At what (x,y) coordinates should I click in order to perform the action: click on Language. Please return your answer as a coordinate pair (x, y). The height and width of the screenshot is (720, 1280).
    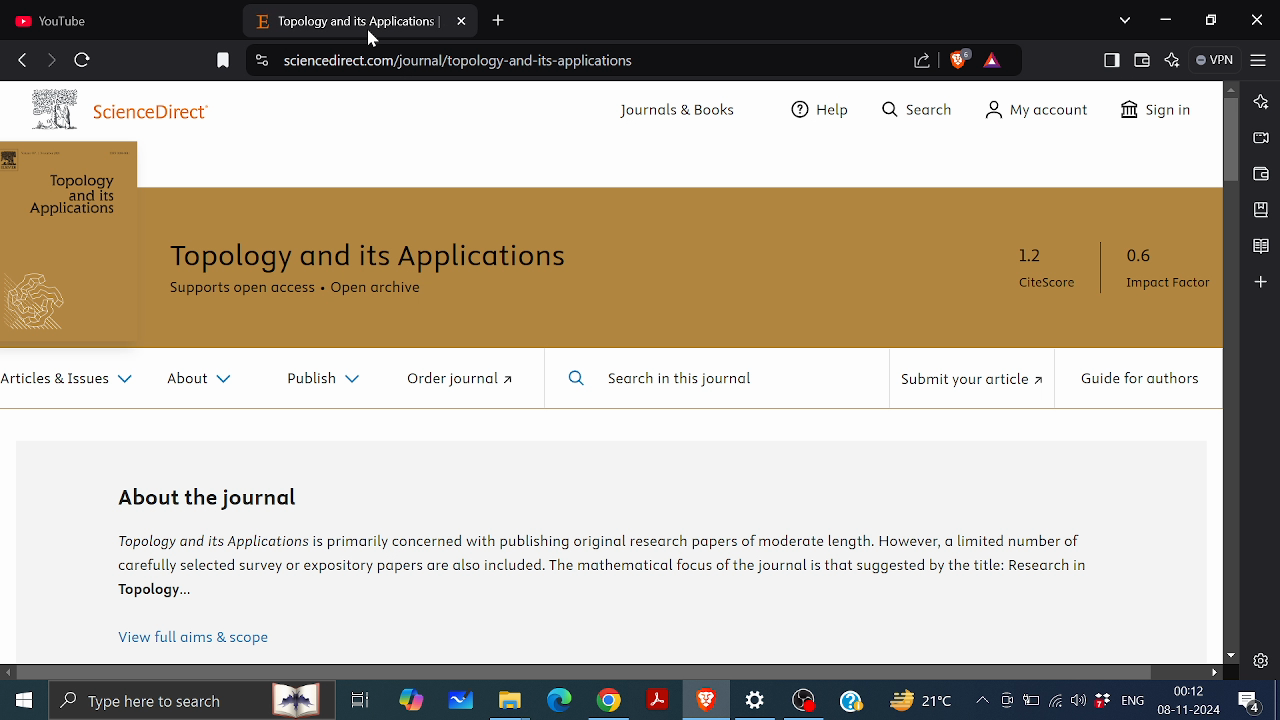
    Looking at the image, I should click on (1133, 699).